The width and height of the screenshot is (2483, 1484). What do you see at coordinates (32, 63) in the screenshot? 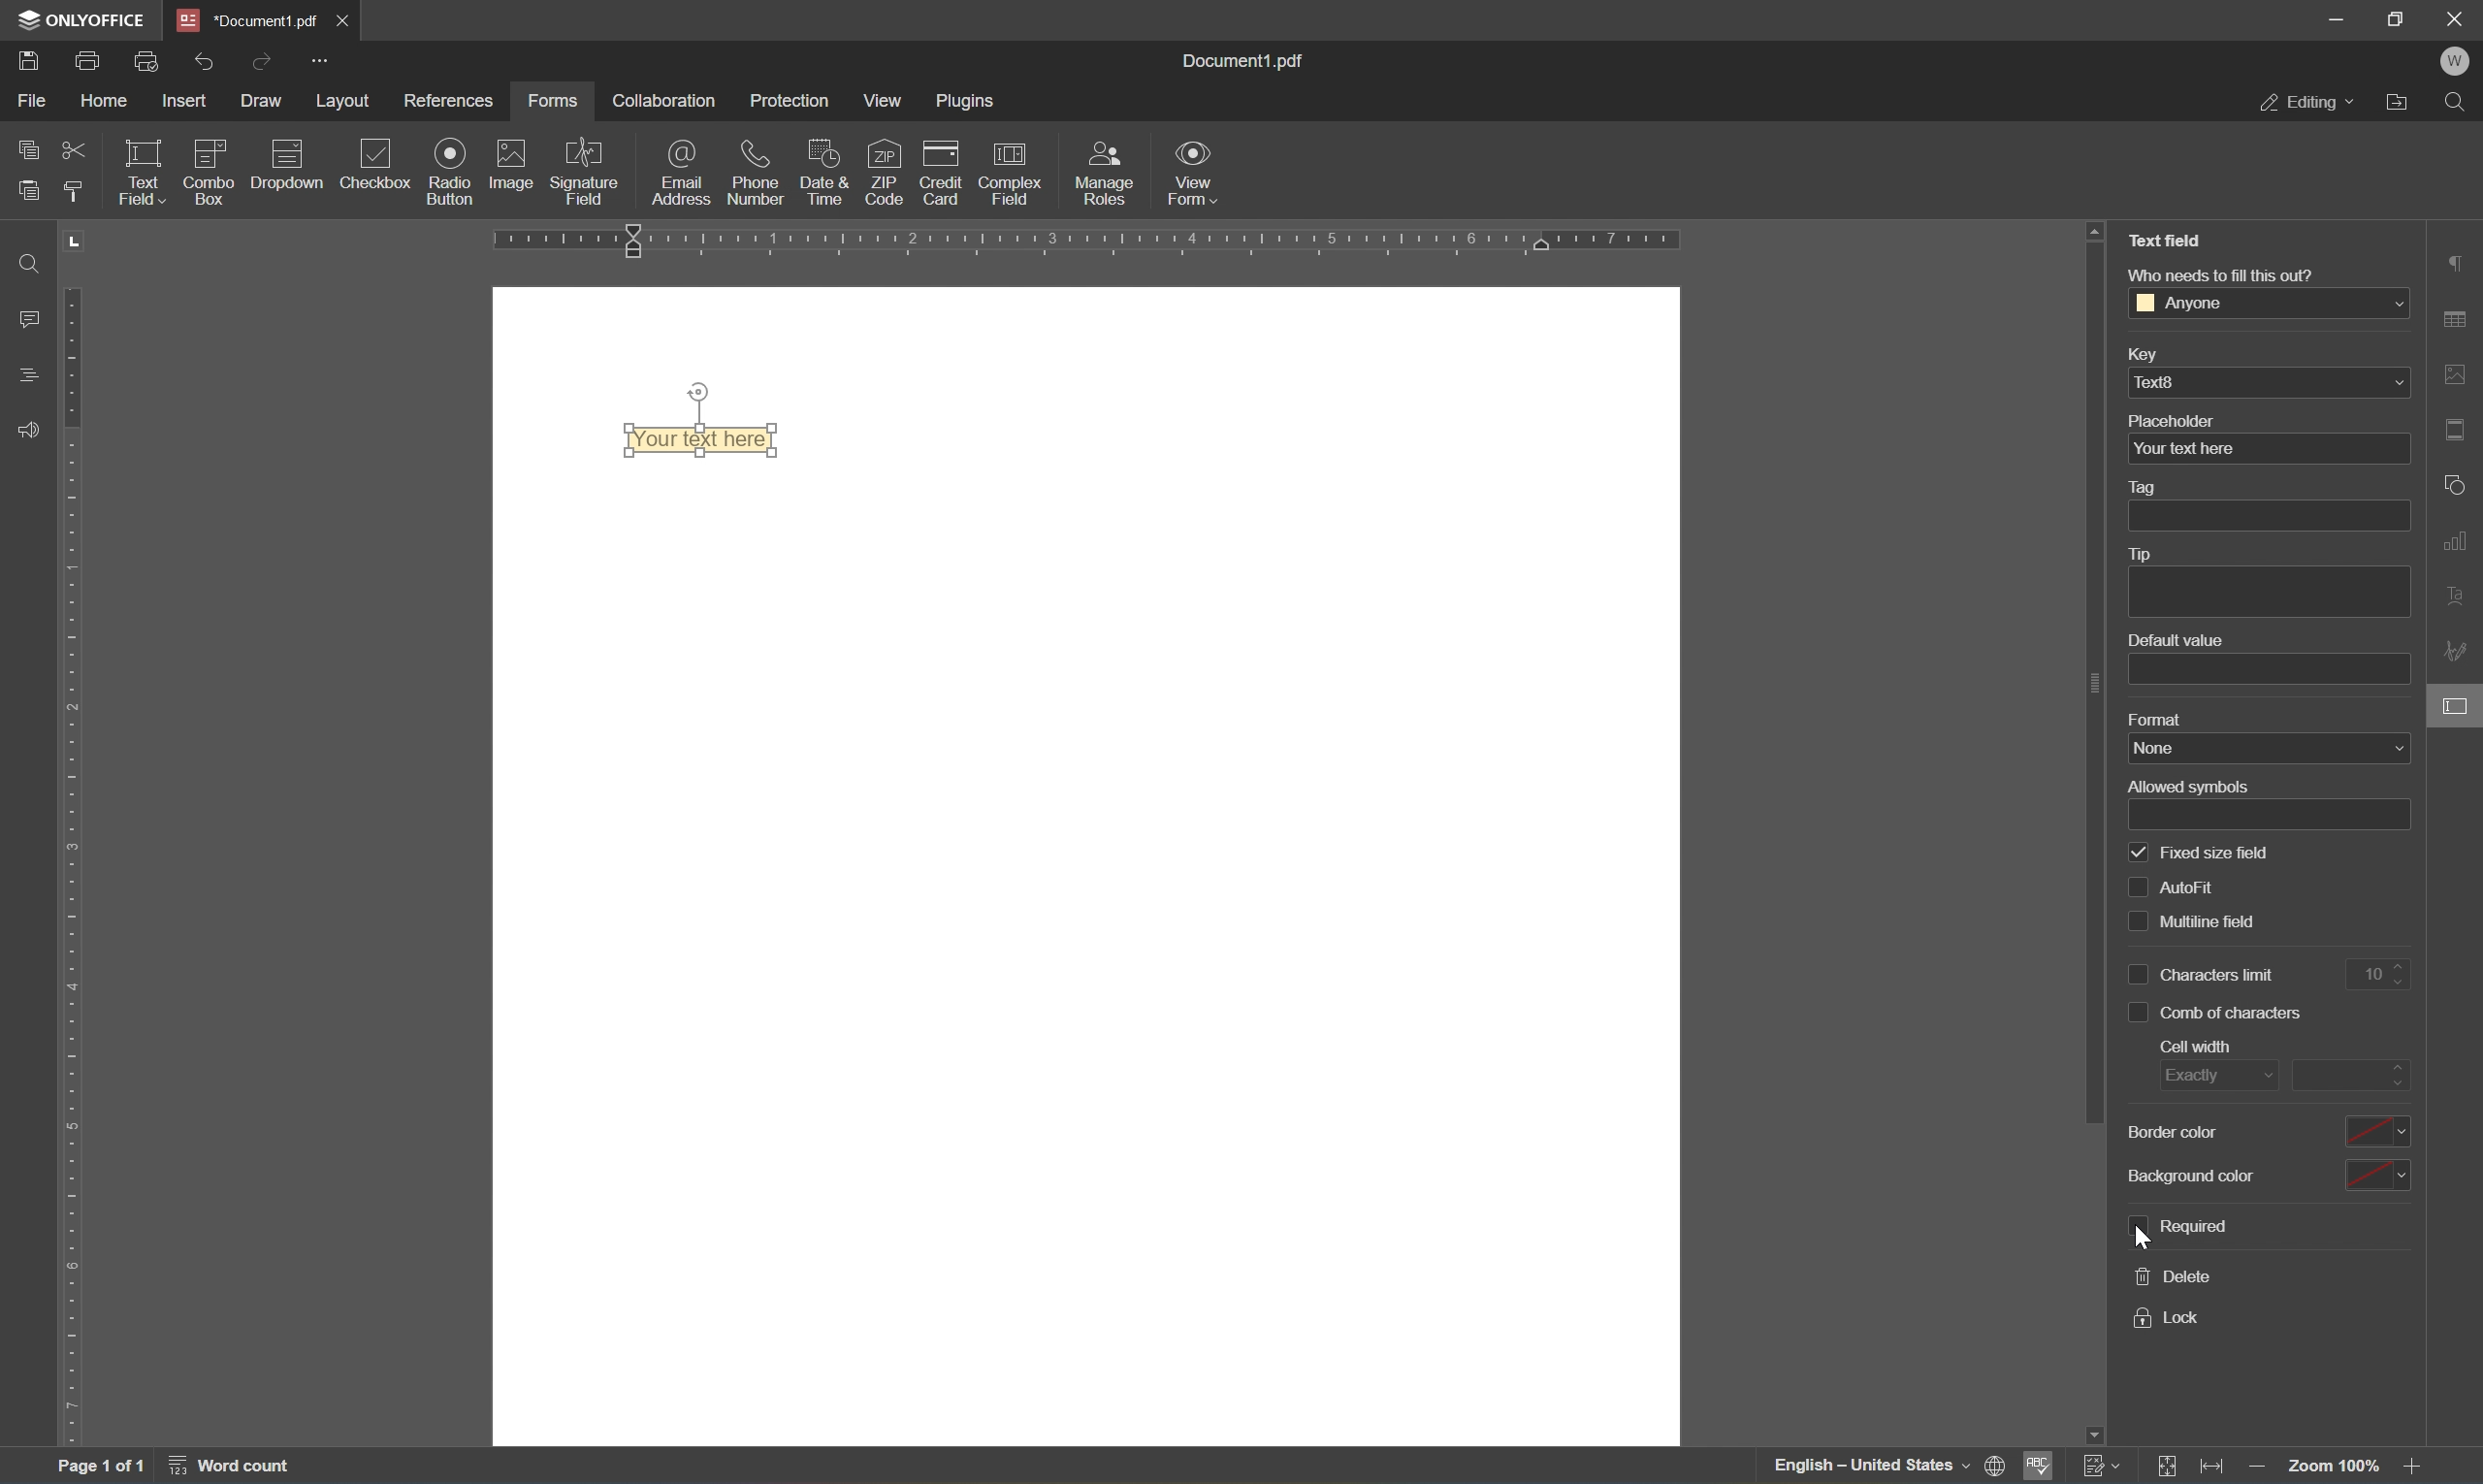
I see `save` at bounding box center [32, 63].